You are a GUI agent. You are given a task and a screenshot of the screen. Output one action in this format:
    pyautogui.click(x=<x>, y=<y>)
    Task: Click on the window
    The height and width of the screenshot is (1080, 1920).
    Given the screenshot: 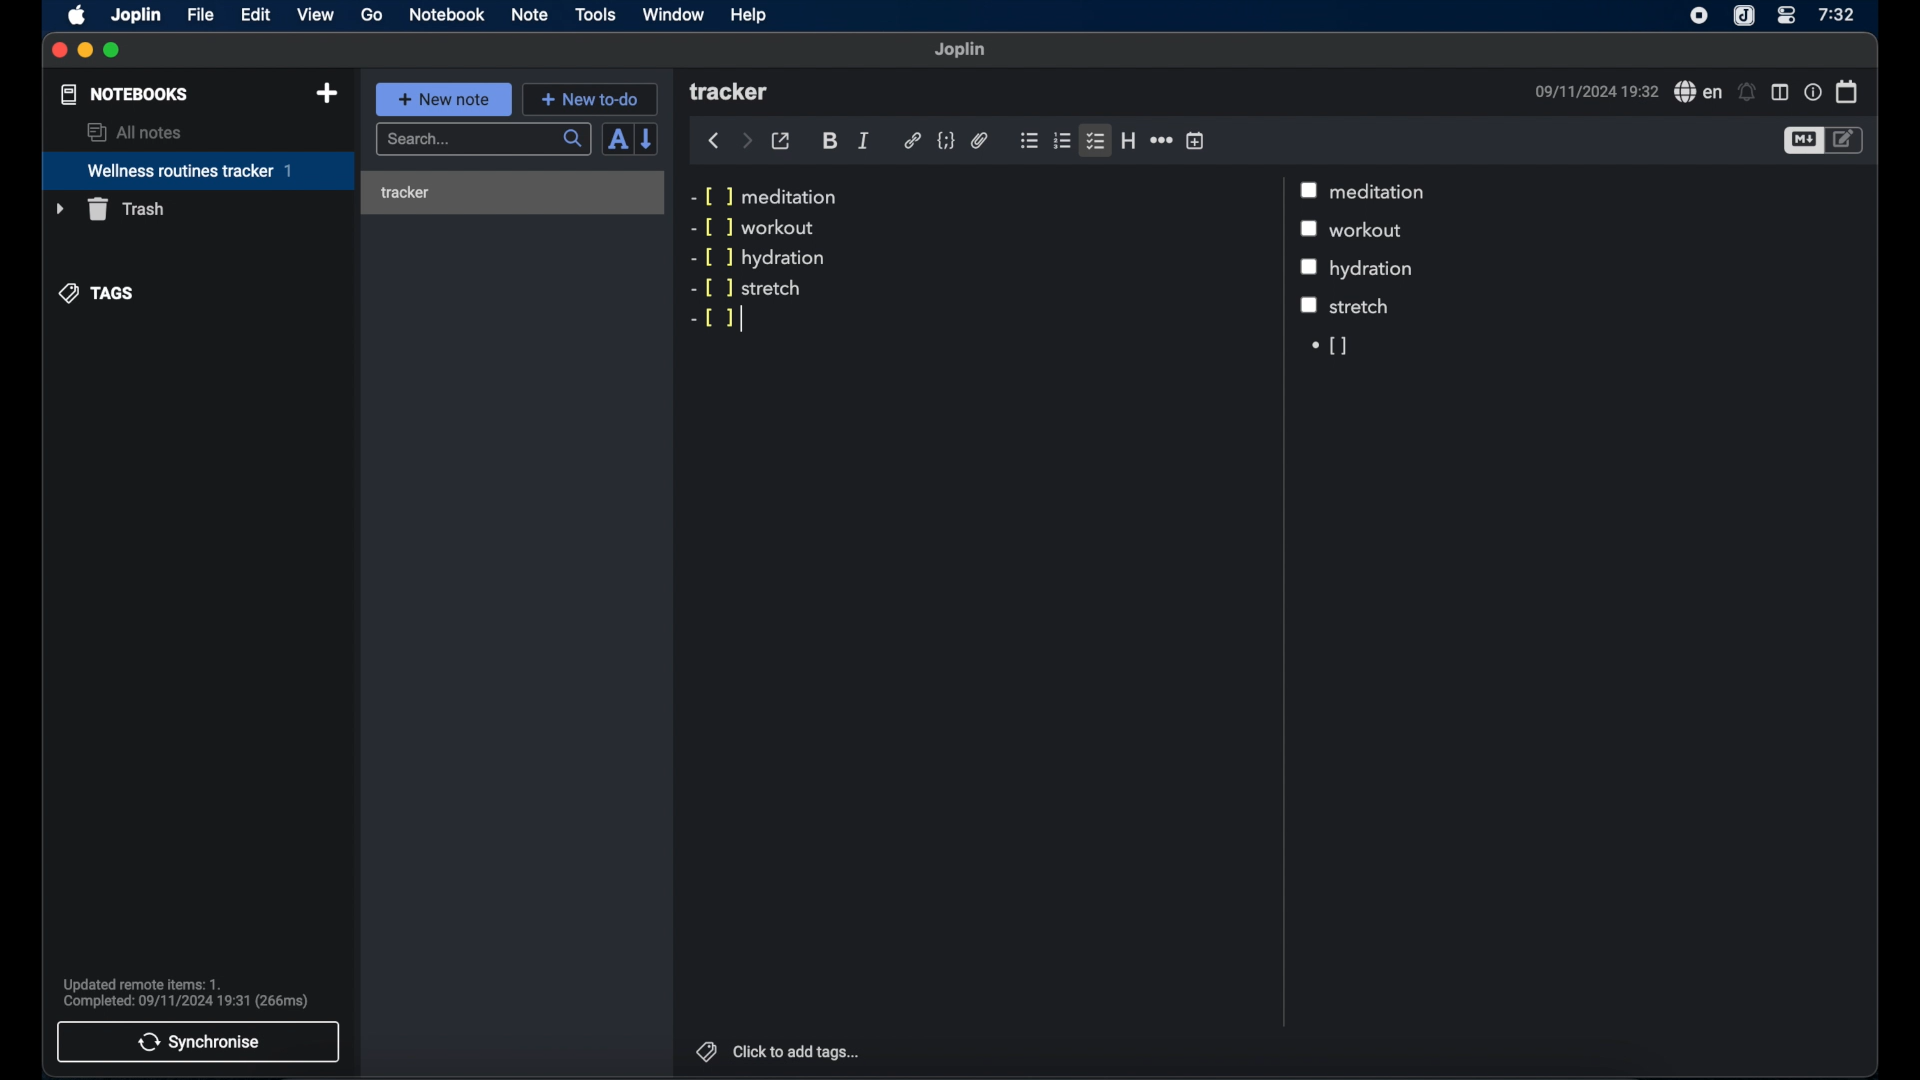 What is the action you would take?
    pyautogui.click(x=674, y=14)
    